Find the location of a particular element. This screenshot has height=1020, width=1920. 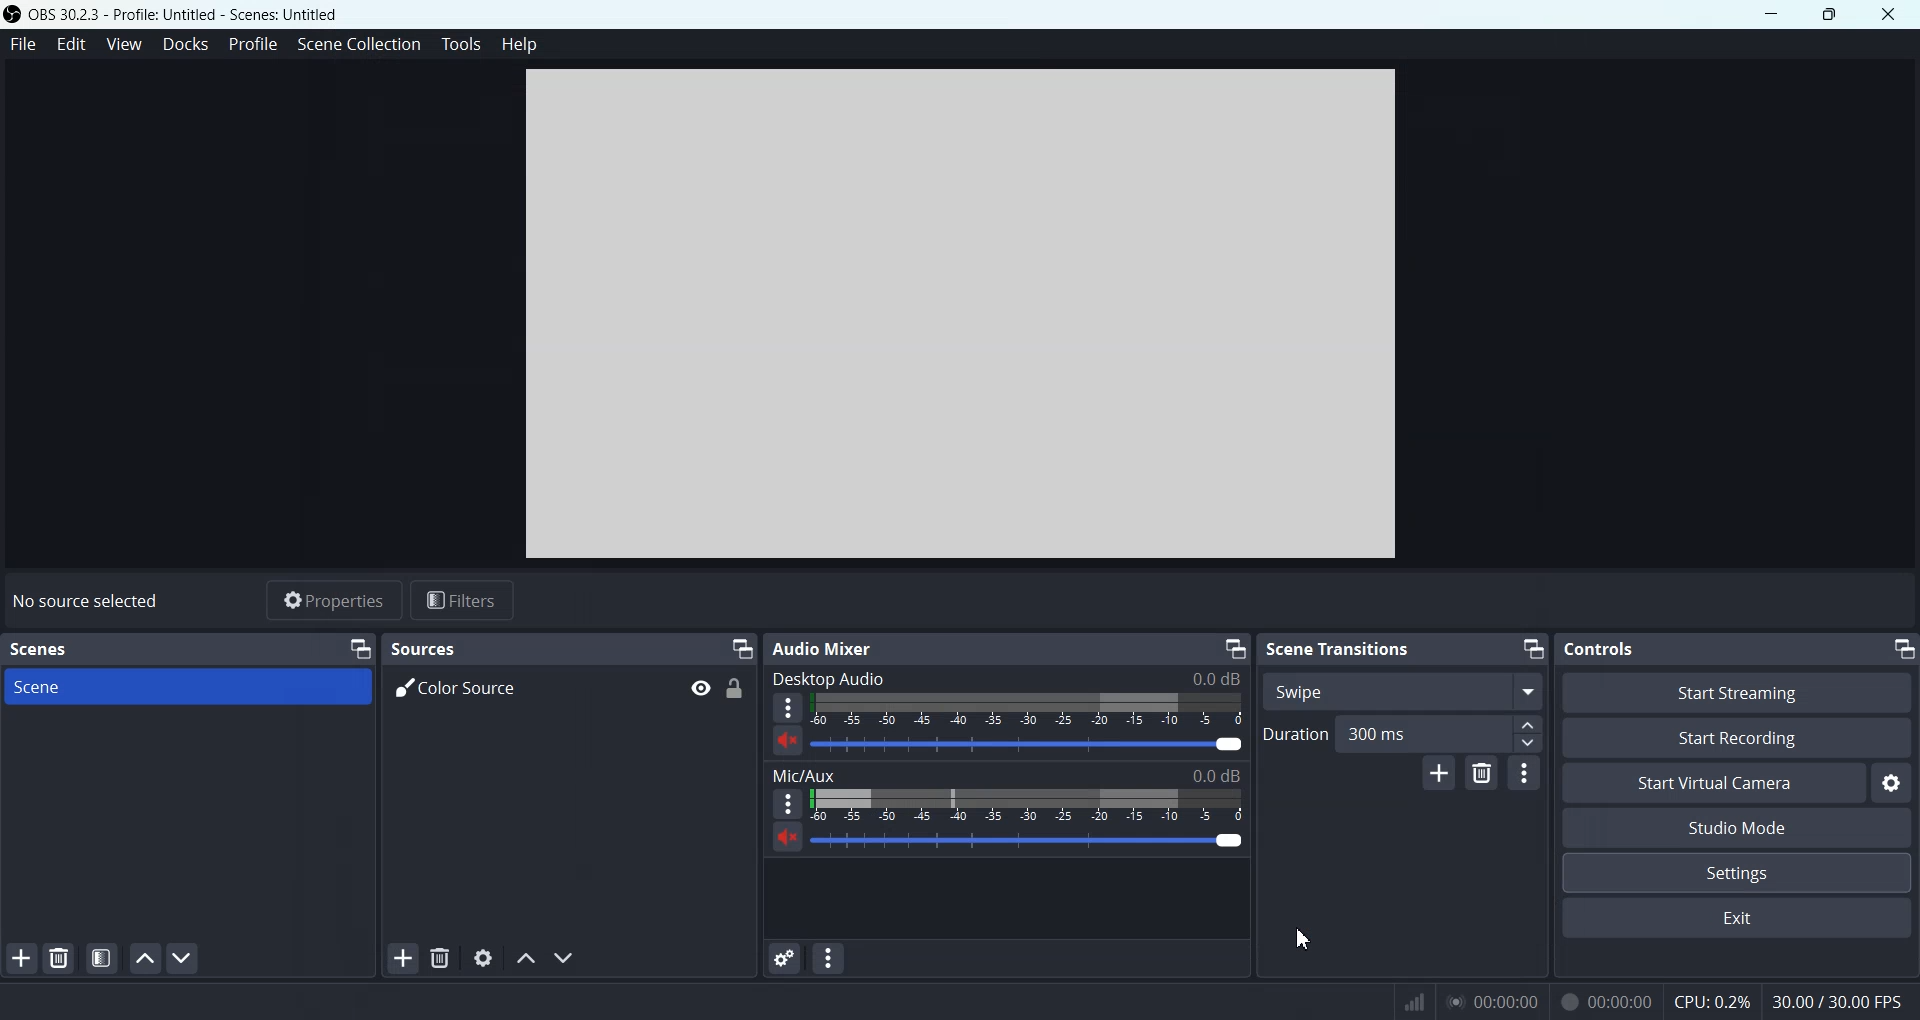

Minimize is located at coordinates (1233, 647).